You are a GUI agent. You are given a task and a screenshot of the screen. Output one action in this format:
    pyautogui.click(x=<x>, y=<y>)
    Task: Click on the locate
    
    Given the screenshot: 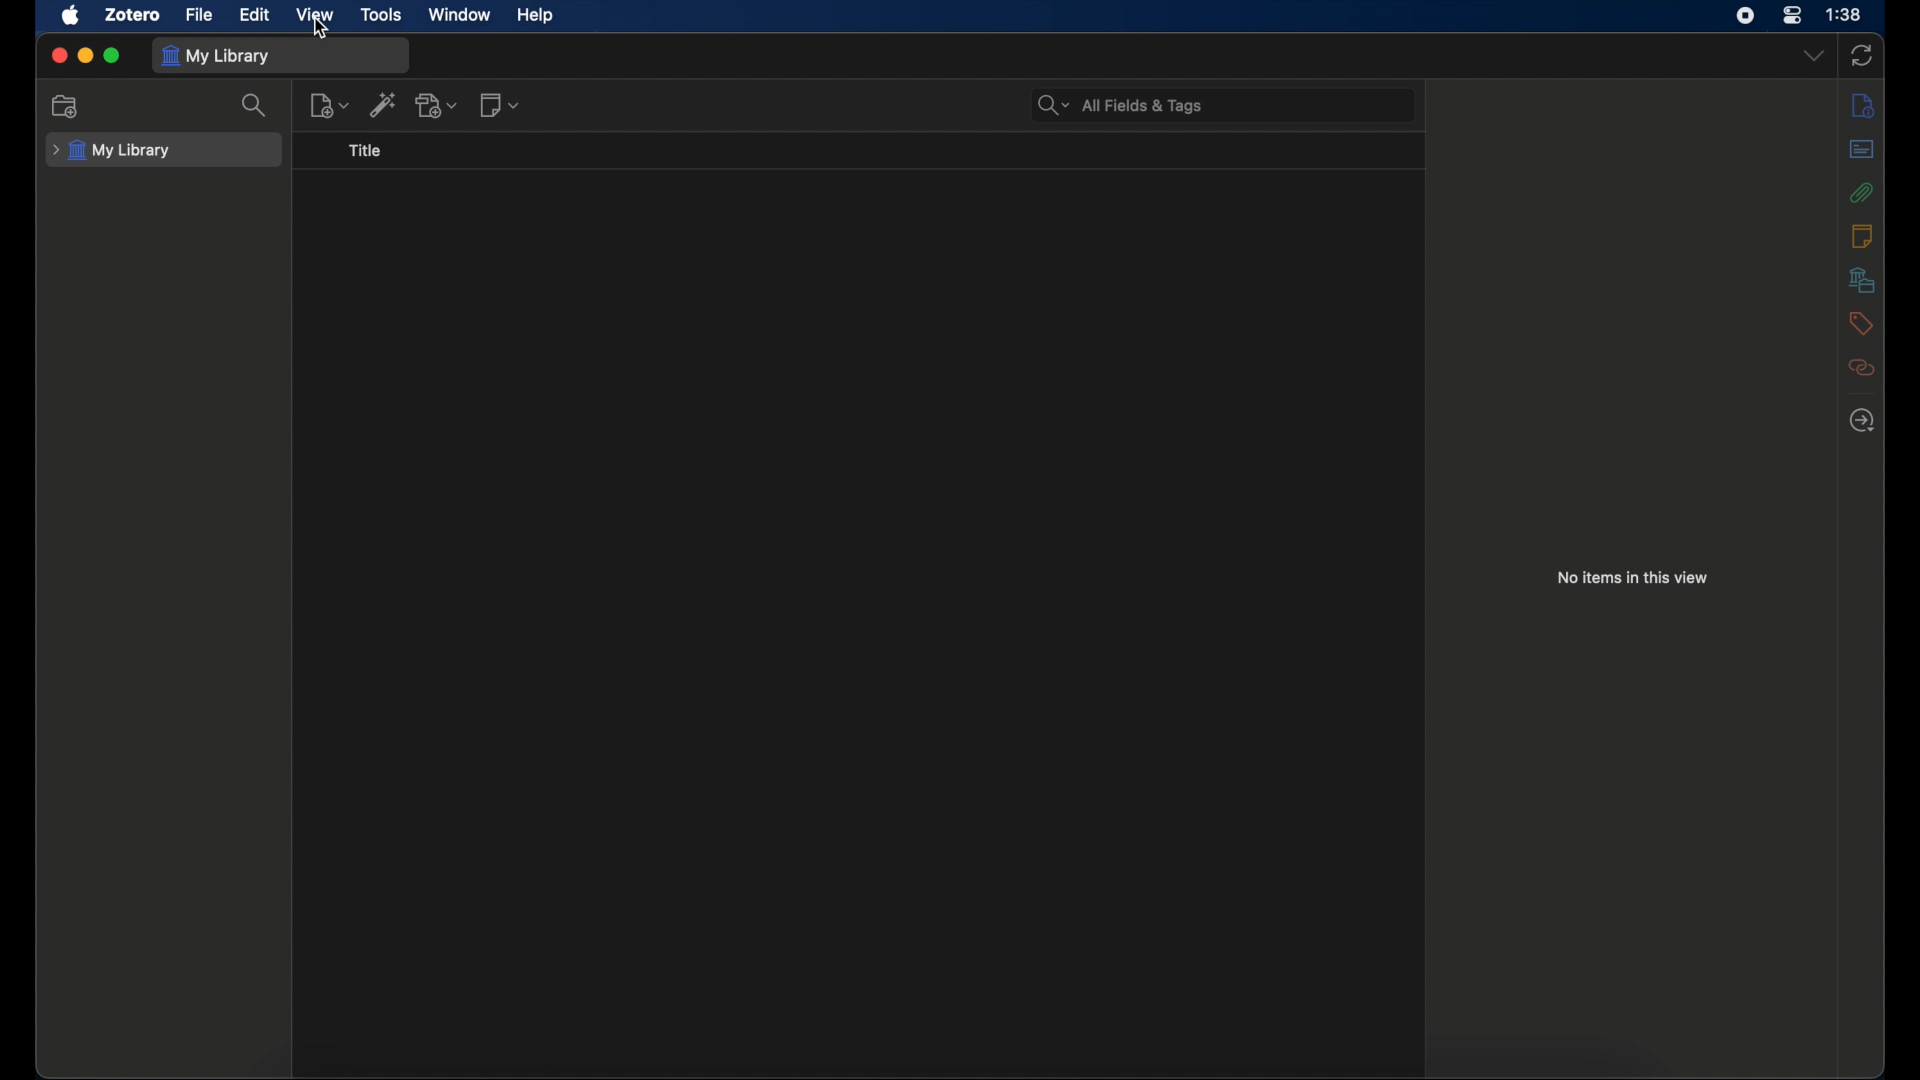 What is the action you would take?
    pyautogui.click(x=1862, y=421)
    